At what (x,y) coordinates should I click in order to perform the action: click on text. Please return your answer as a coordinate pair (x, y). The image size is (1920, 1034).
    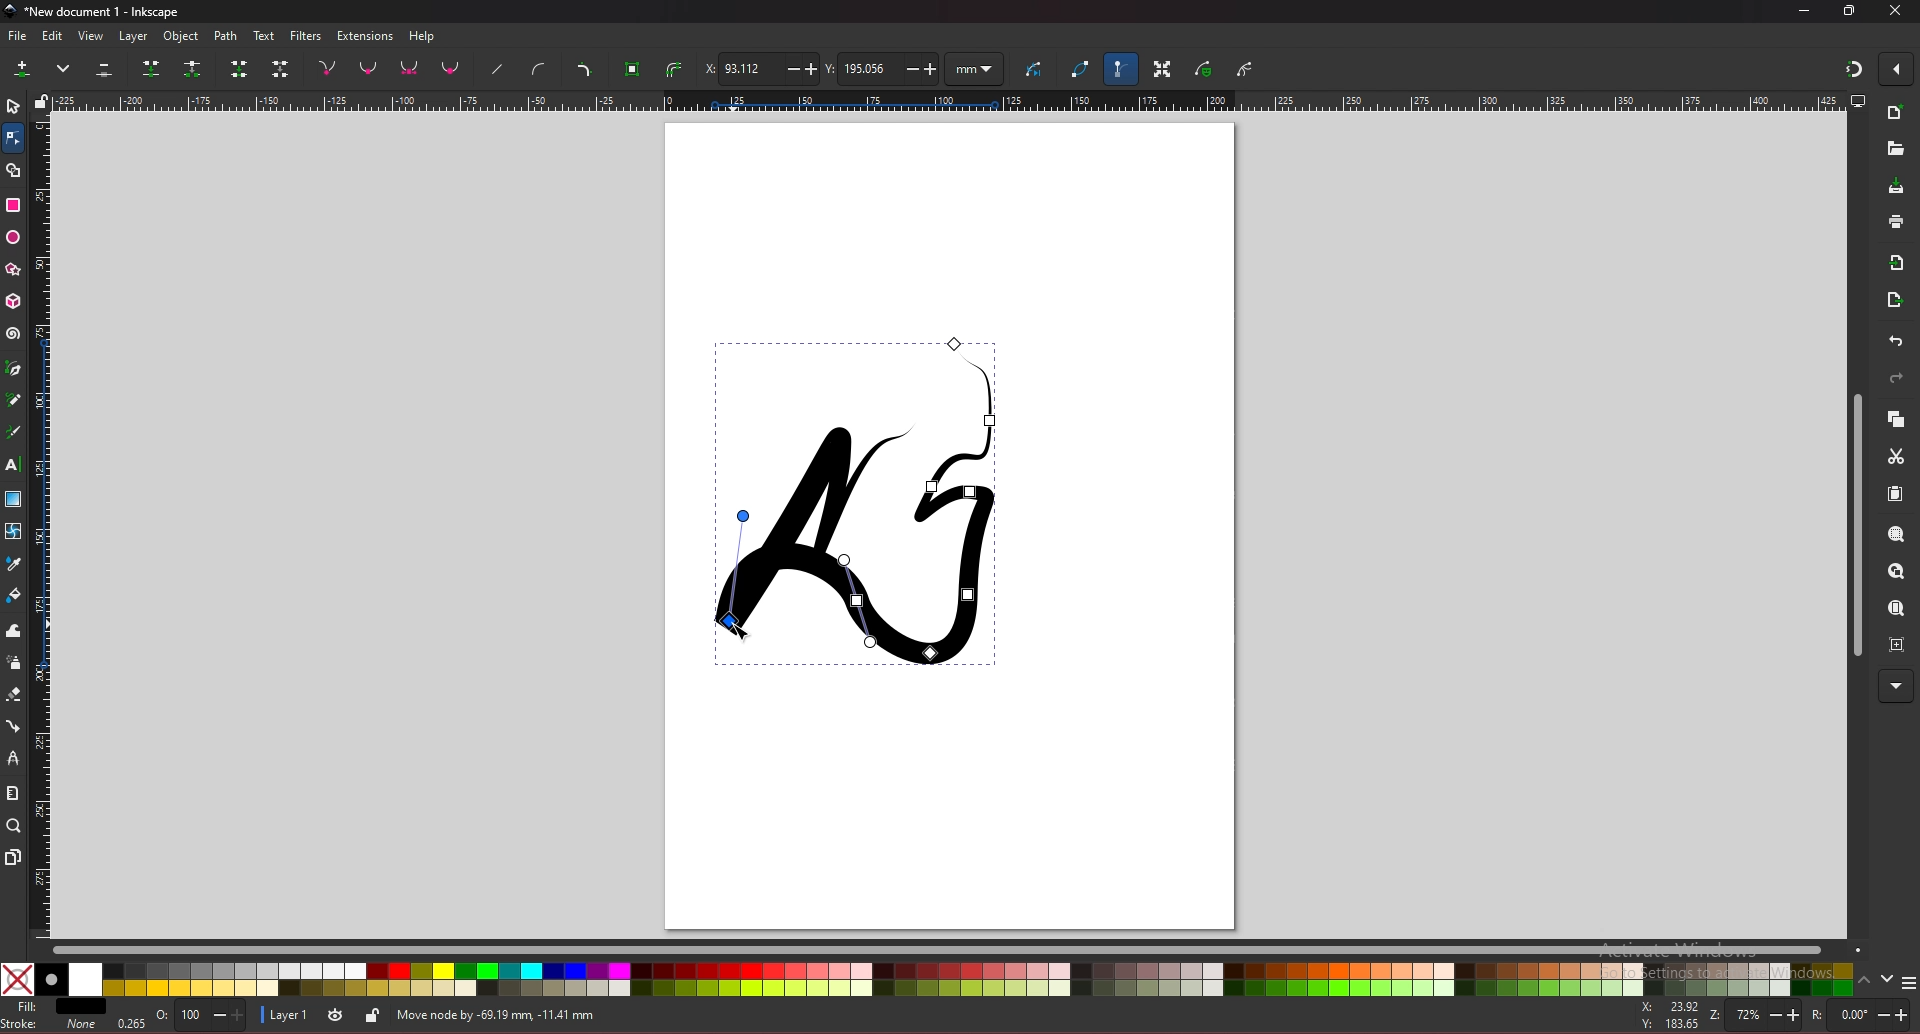
    Looking at the image, I should click on (263, 35).